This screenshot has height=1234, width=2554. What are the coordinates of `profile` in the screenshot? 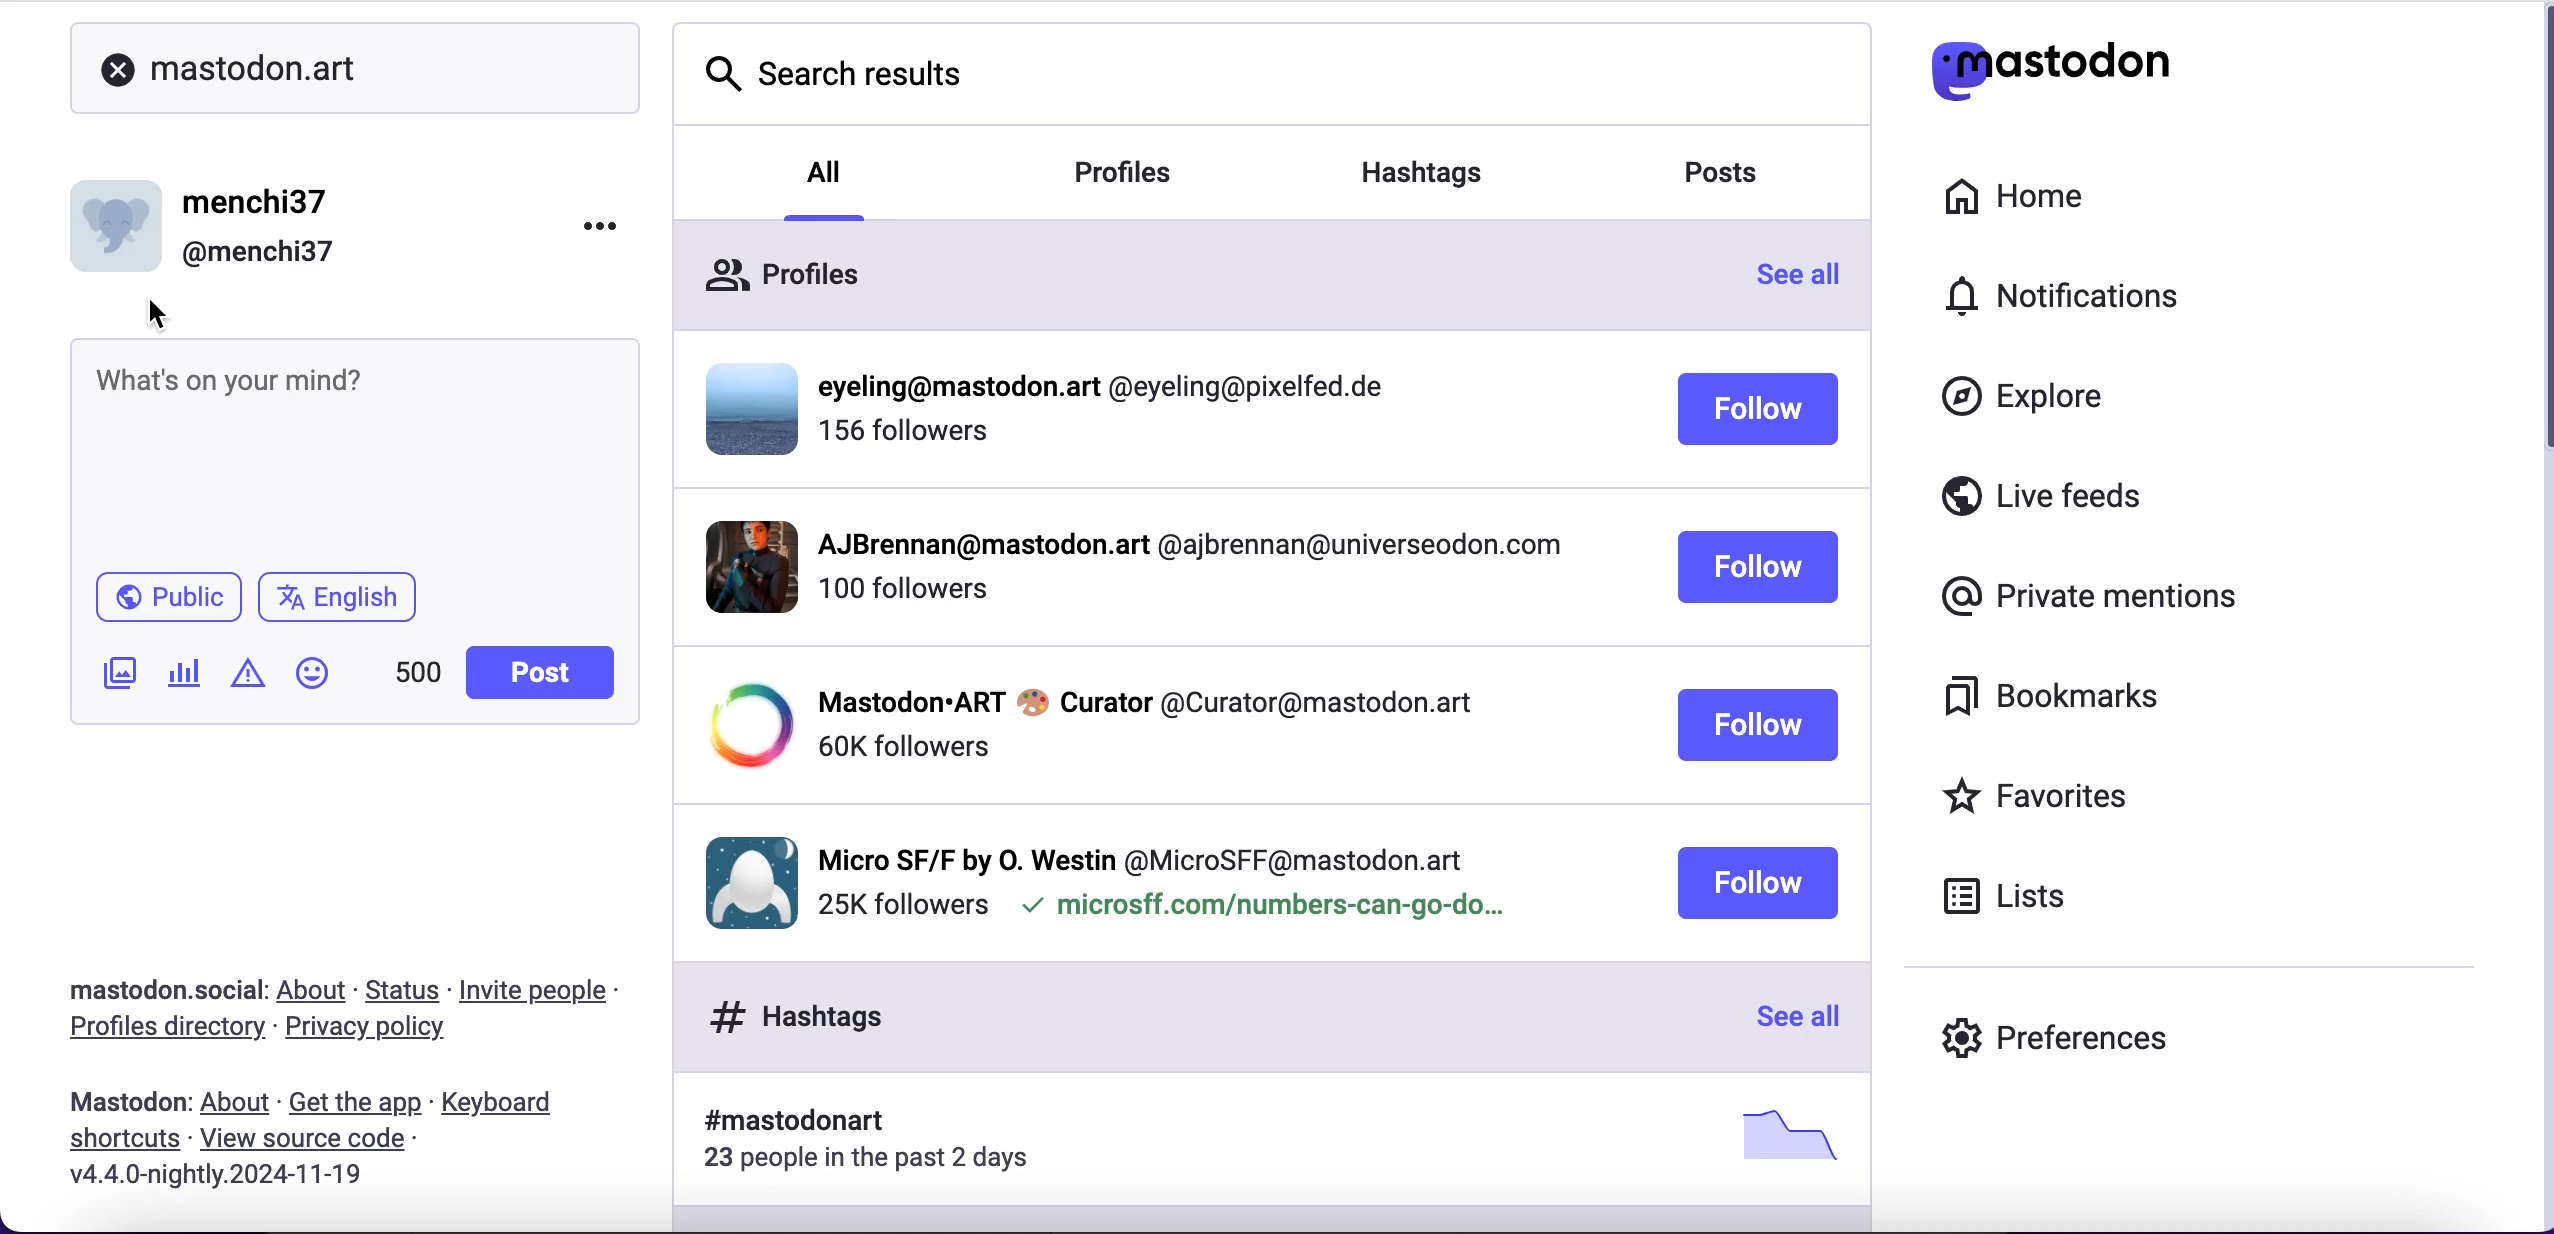 It's located at (1046, 408).